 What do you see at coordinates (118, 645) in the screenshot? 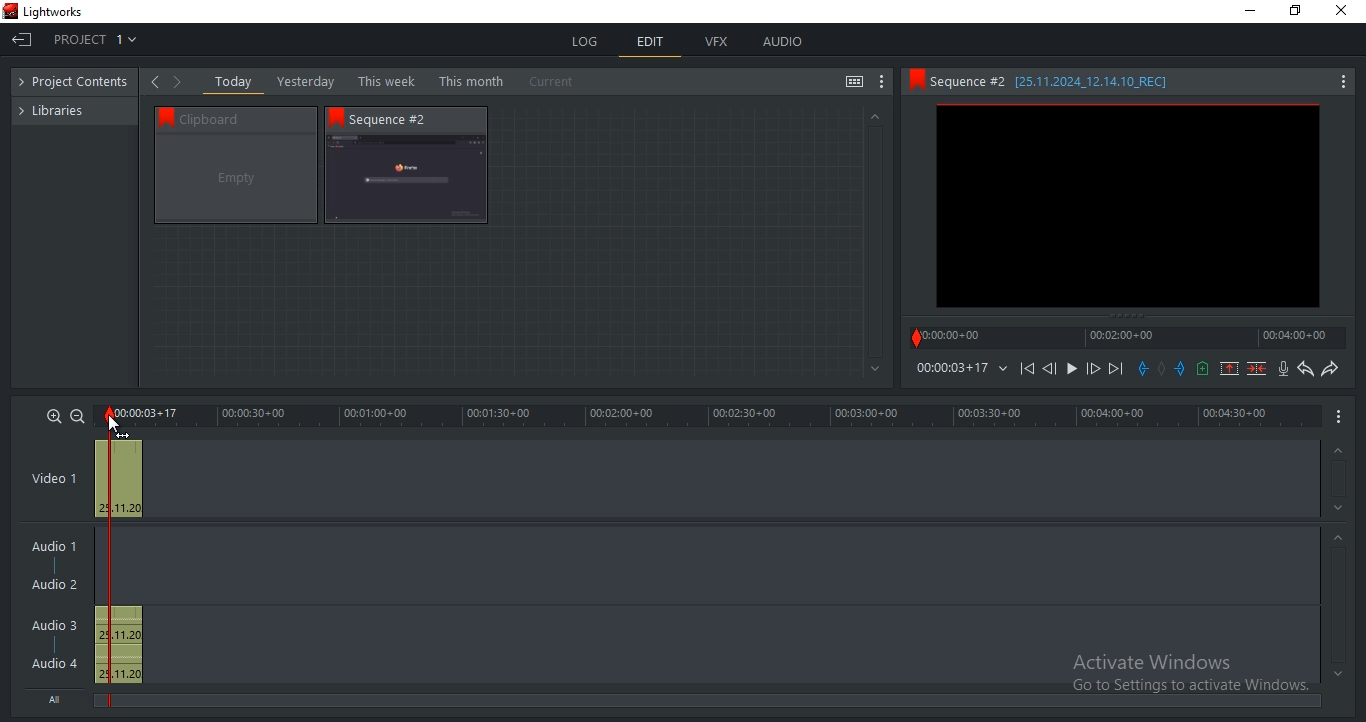
I see `audio` at bounding box center [118, 645].